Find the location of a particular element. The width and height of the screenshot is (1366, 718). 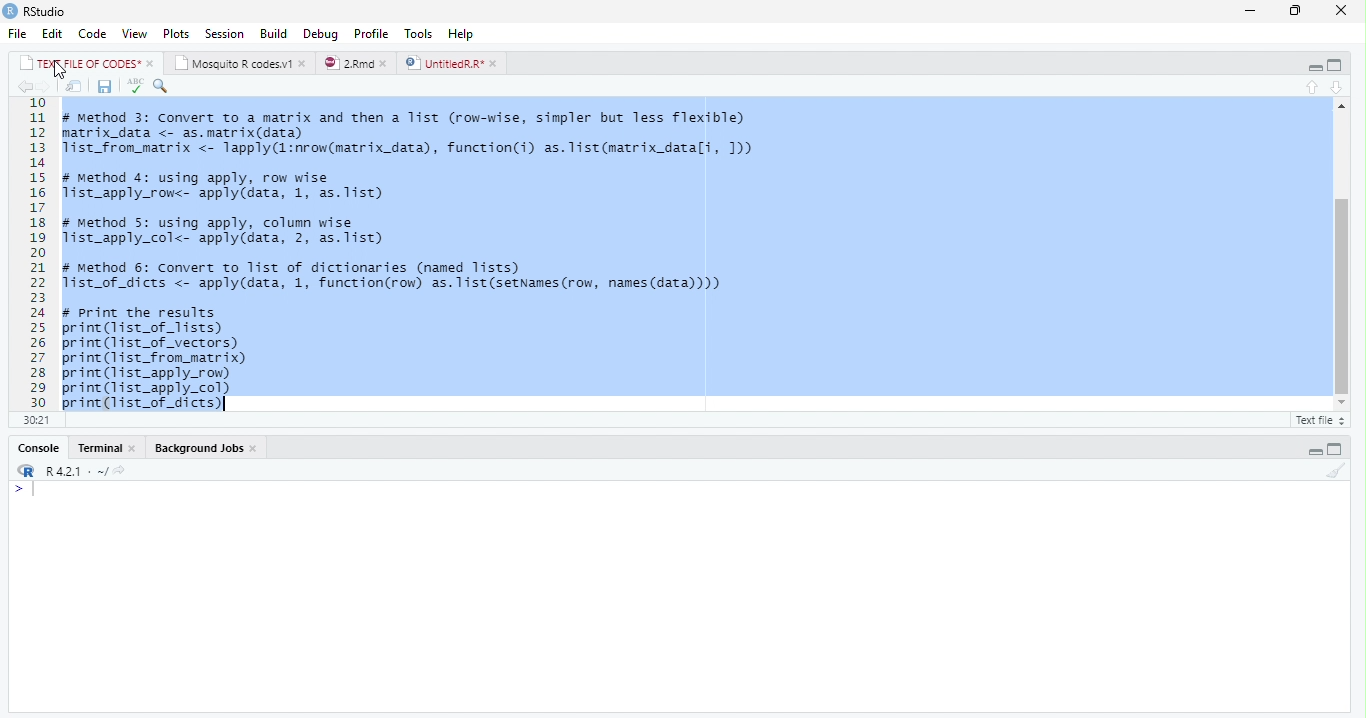

R Script is located at coordinates (1320, 419).